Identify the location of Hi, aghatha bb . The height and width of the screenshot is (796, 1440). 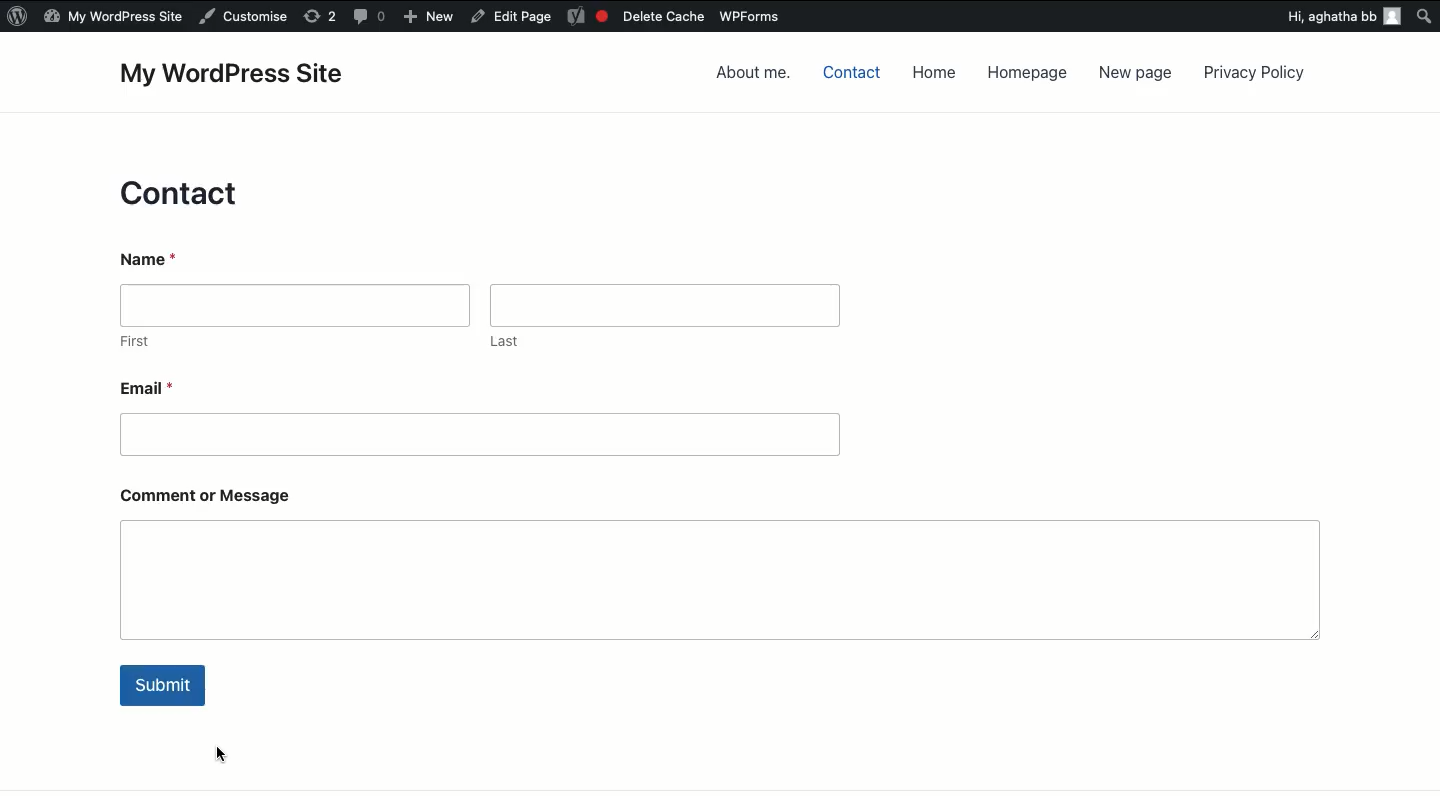
(1343, 19).